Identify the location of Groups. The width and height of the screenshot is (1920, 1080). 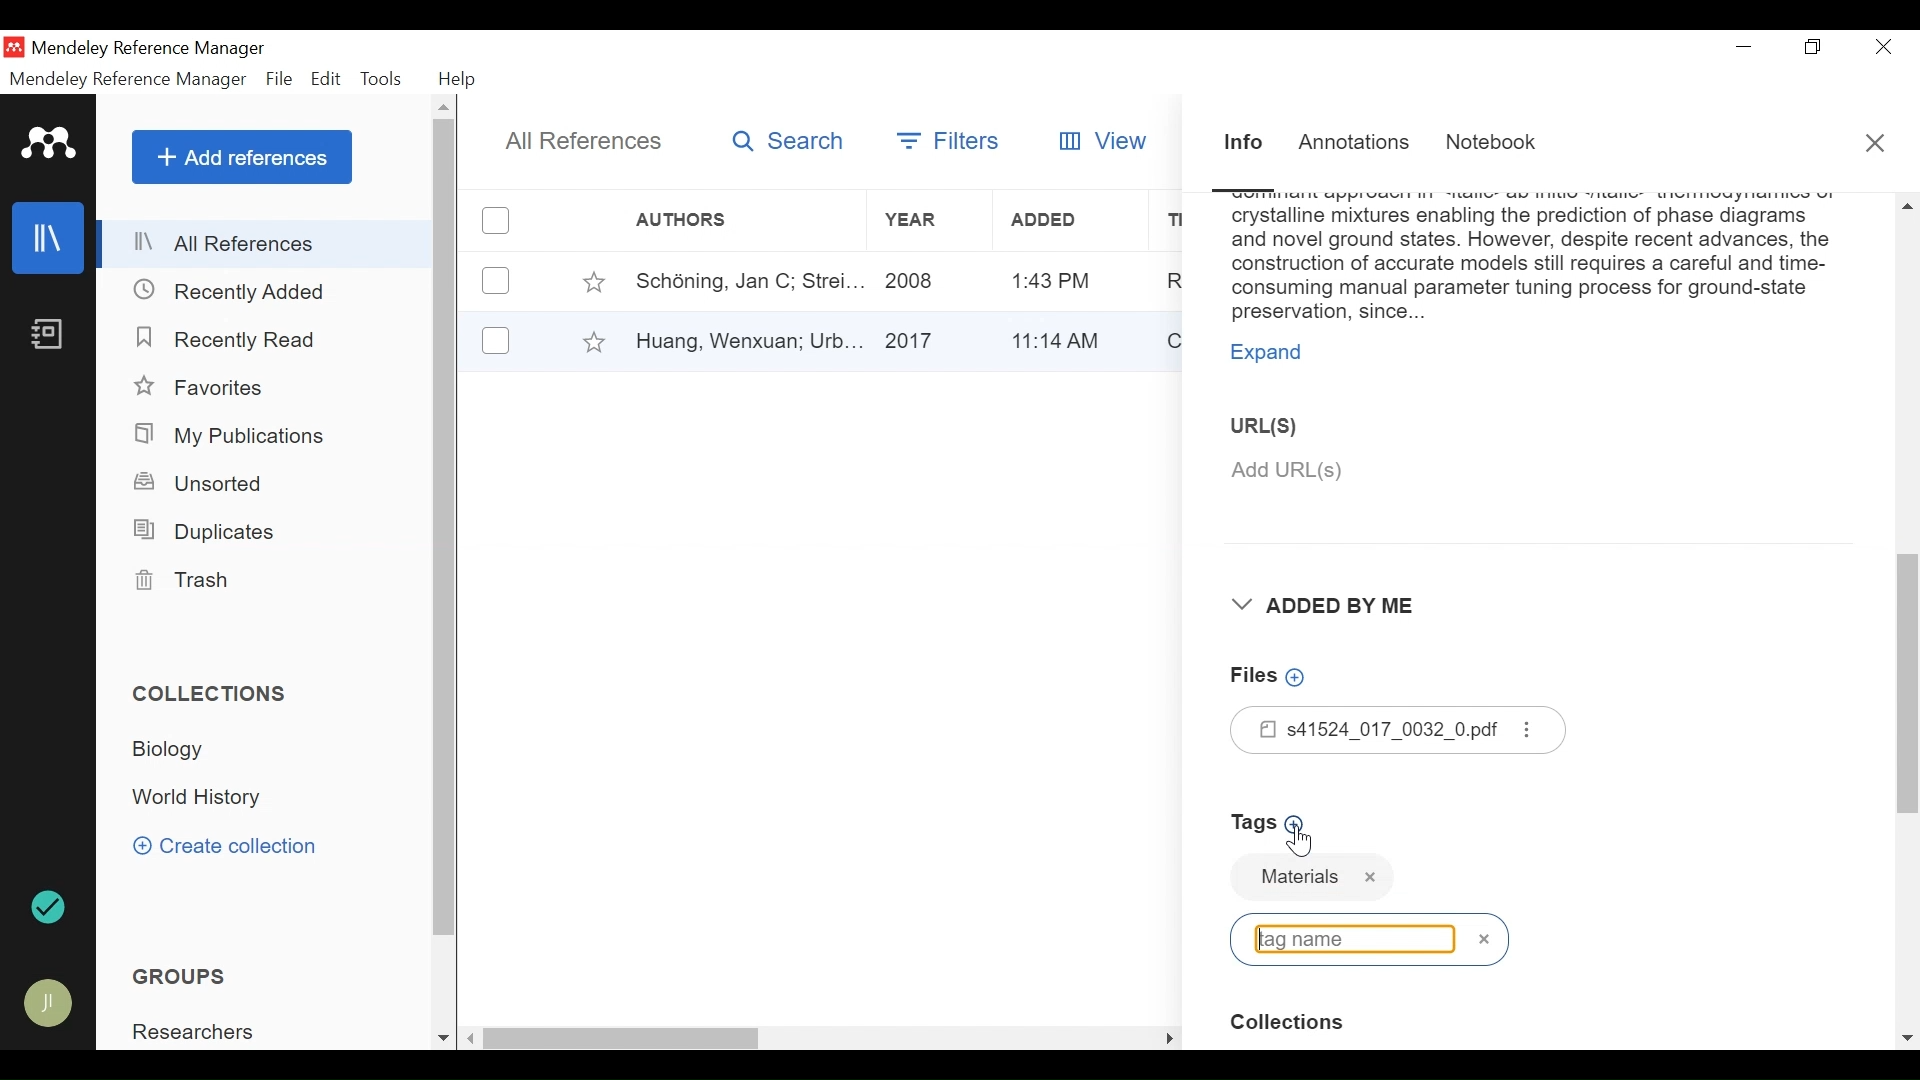
(184, 977).